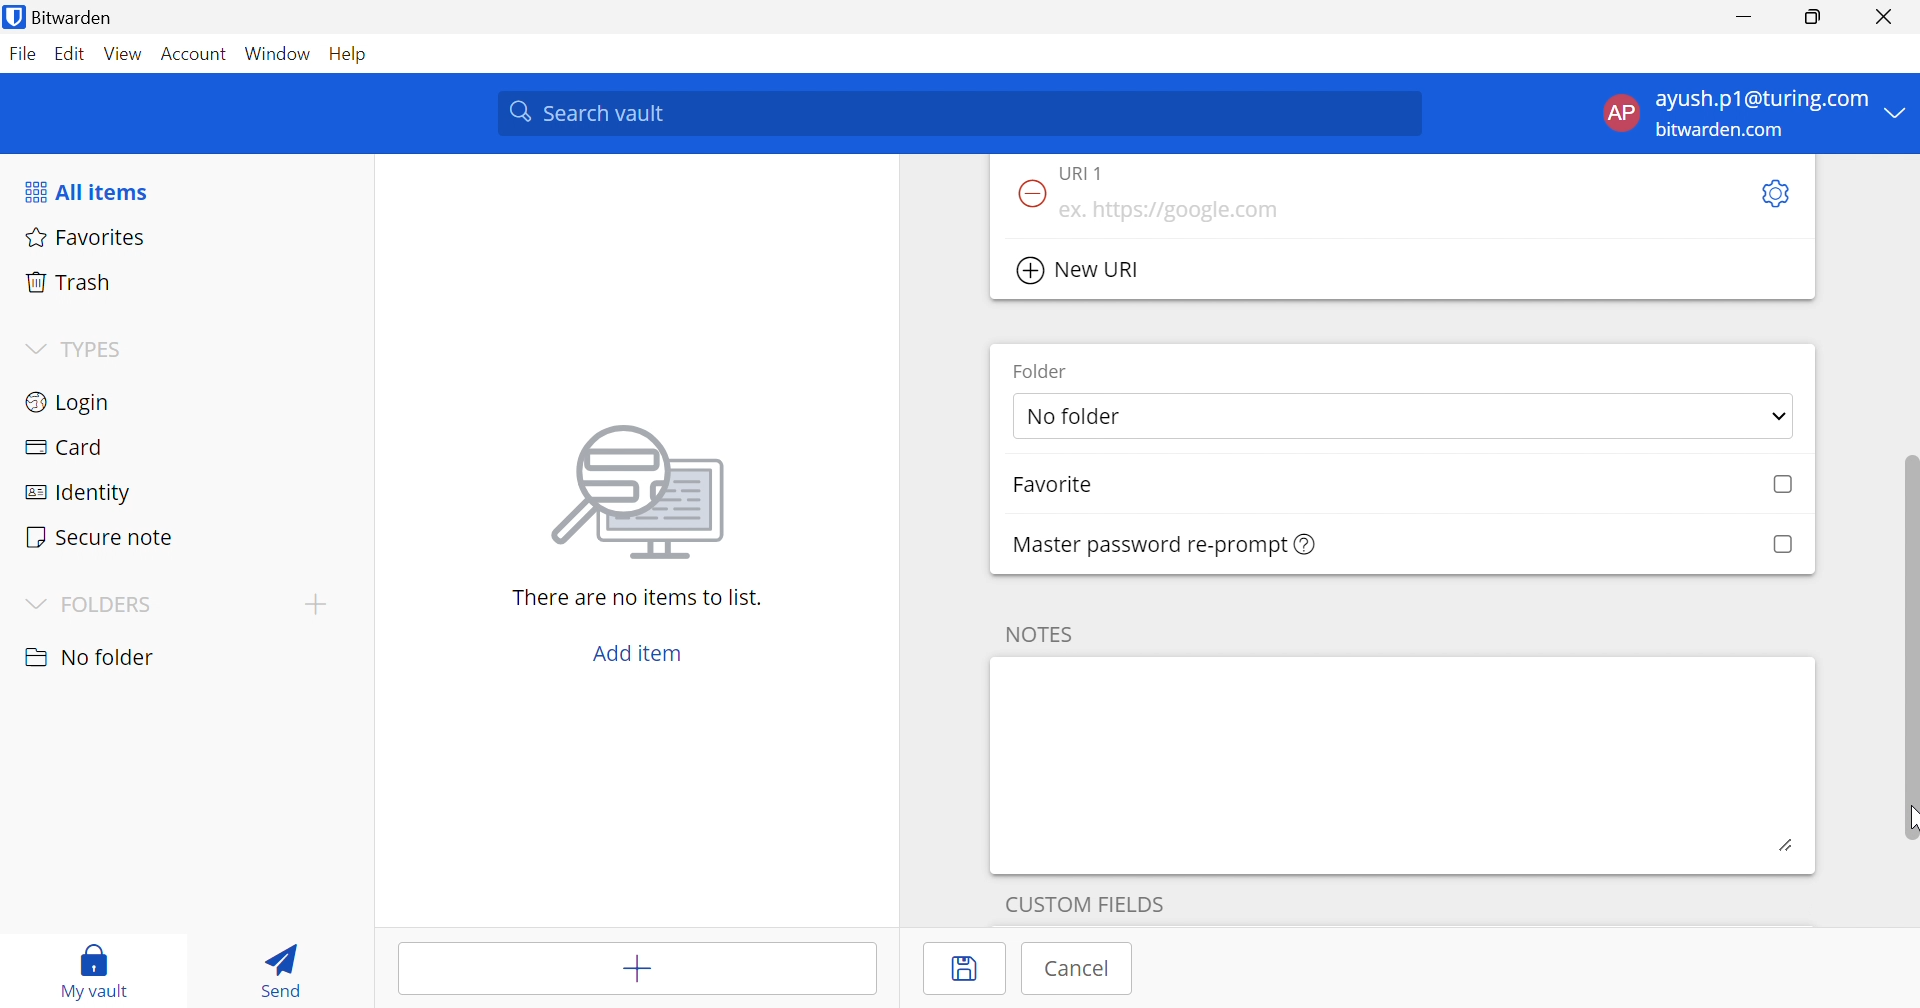 This screenshot has width=1920, height=1008. I want to click on image, so click(644, 486).